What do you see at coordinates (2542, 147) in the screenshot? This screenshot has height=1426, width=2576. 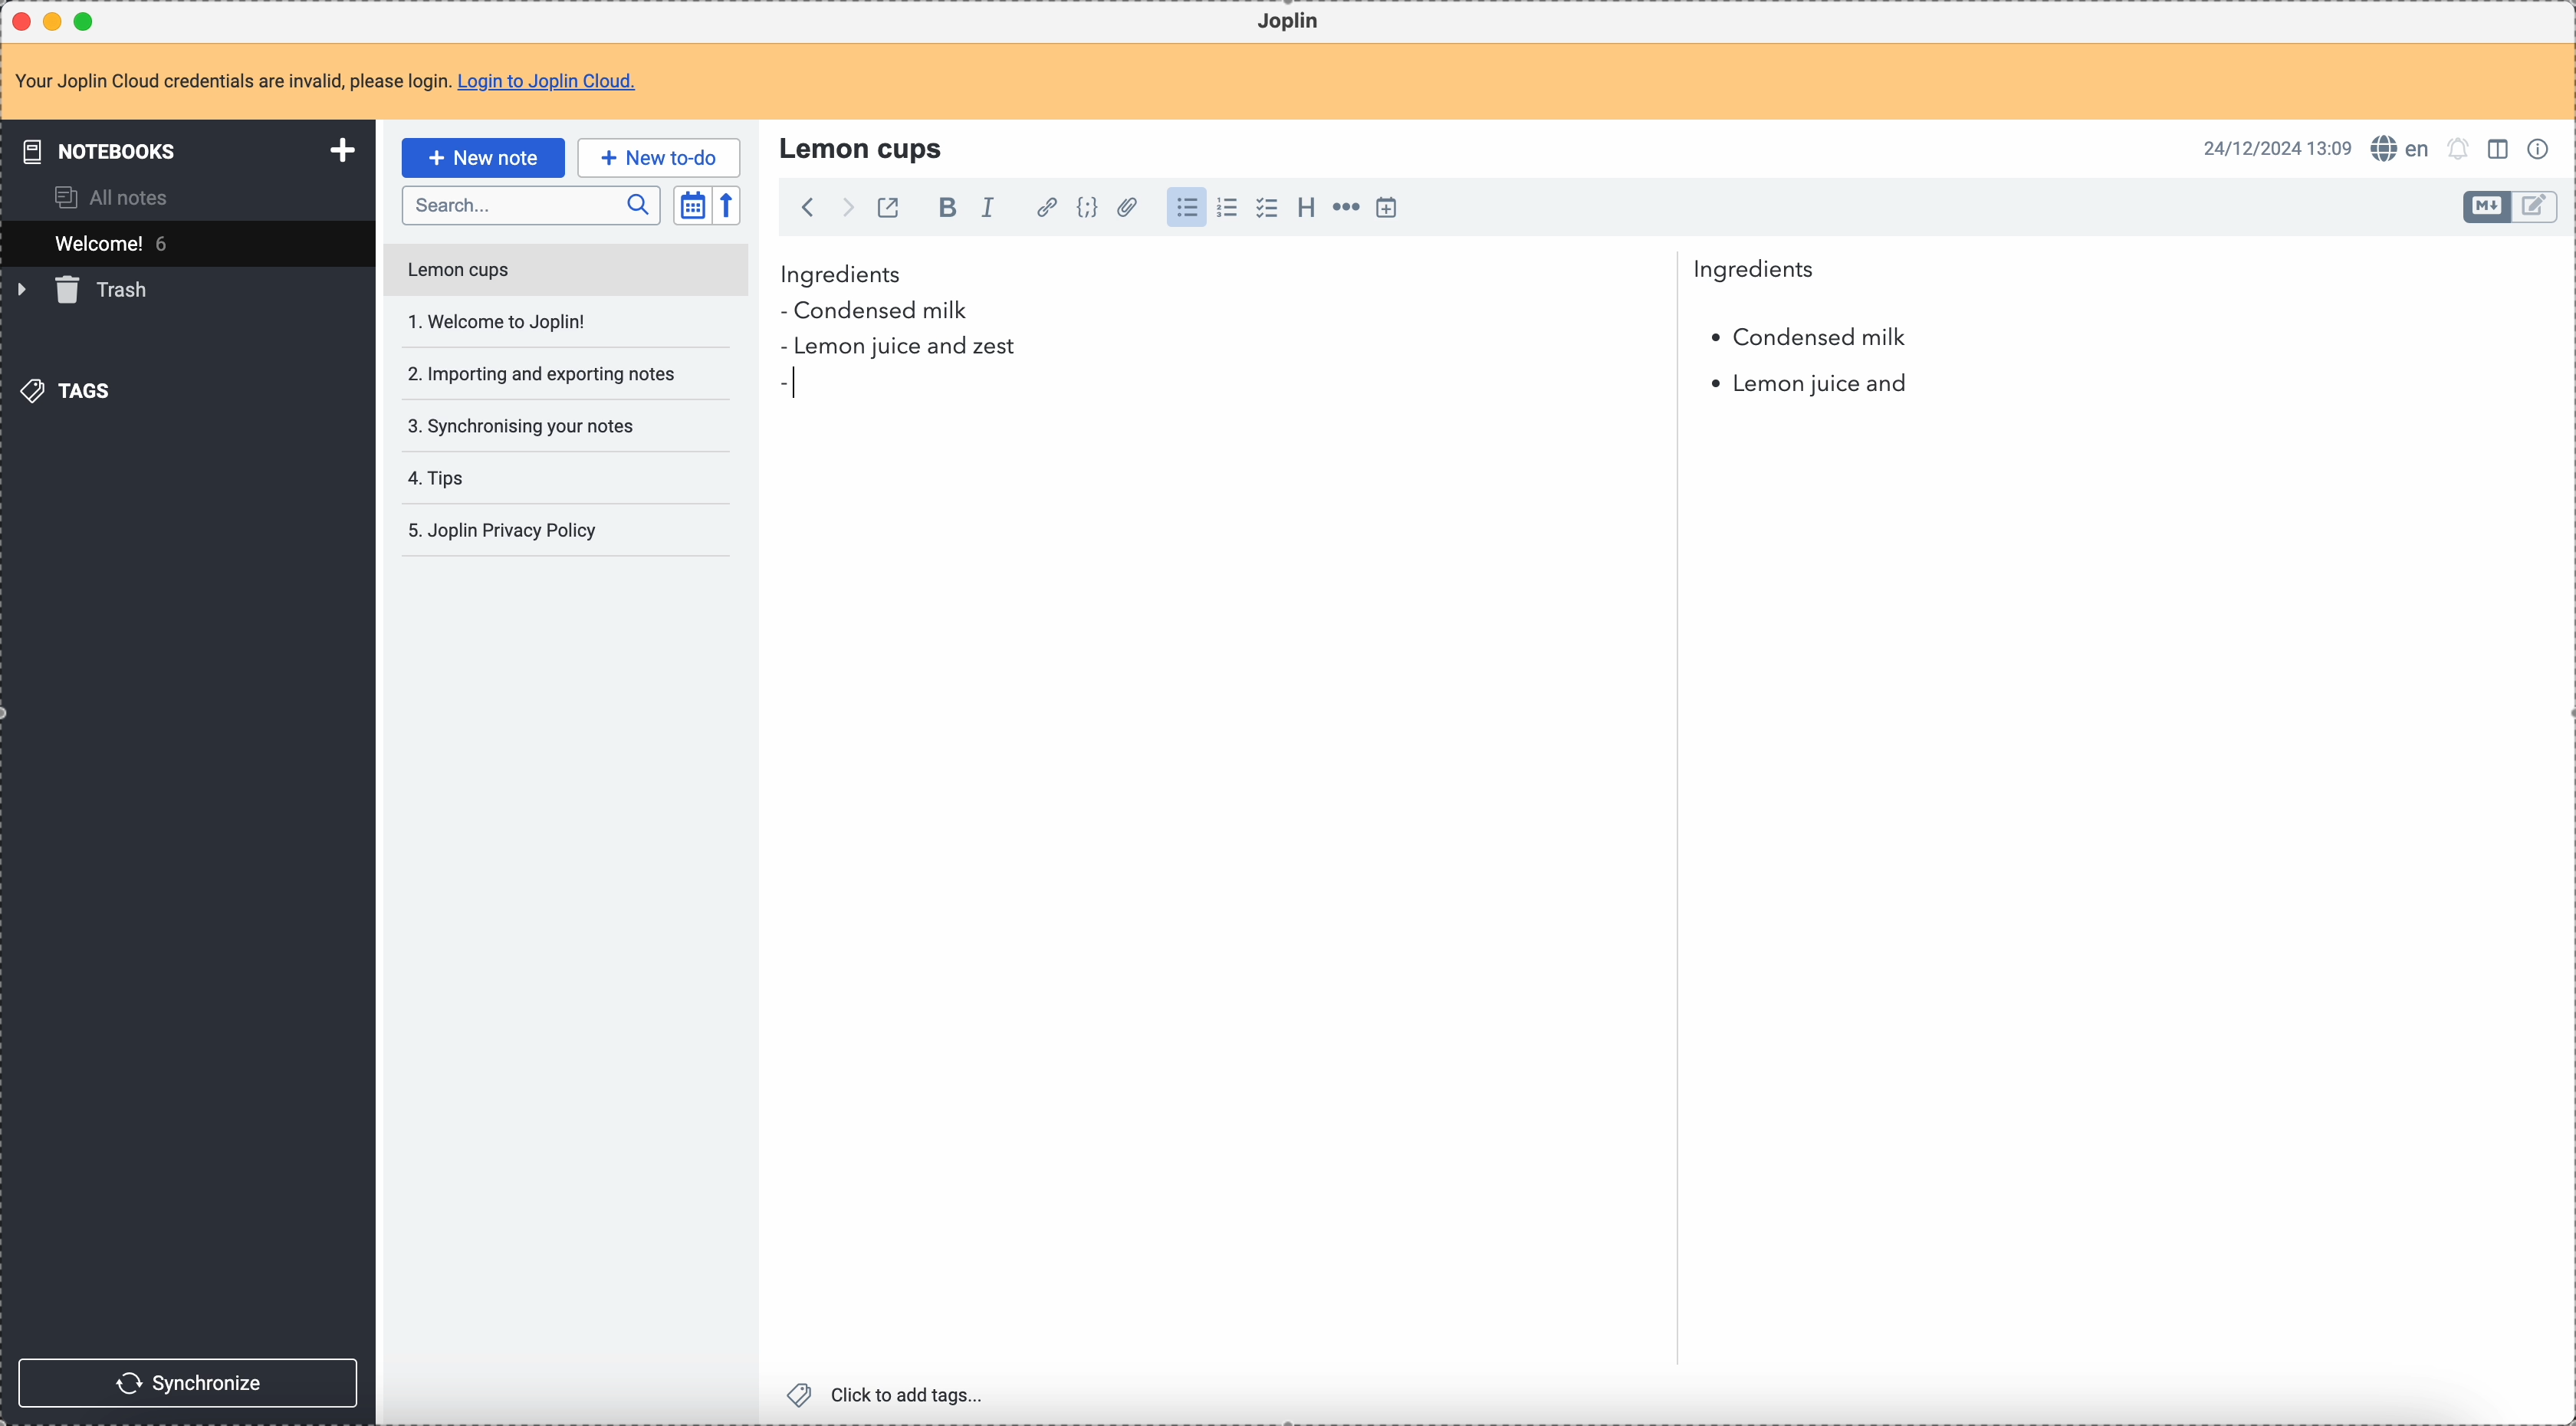 I see `note properties` at bounding box center [2542, 147].